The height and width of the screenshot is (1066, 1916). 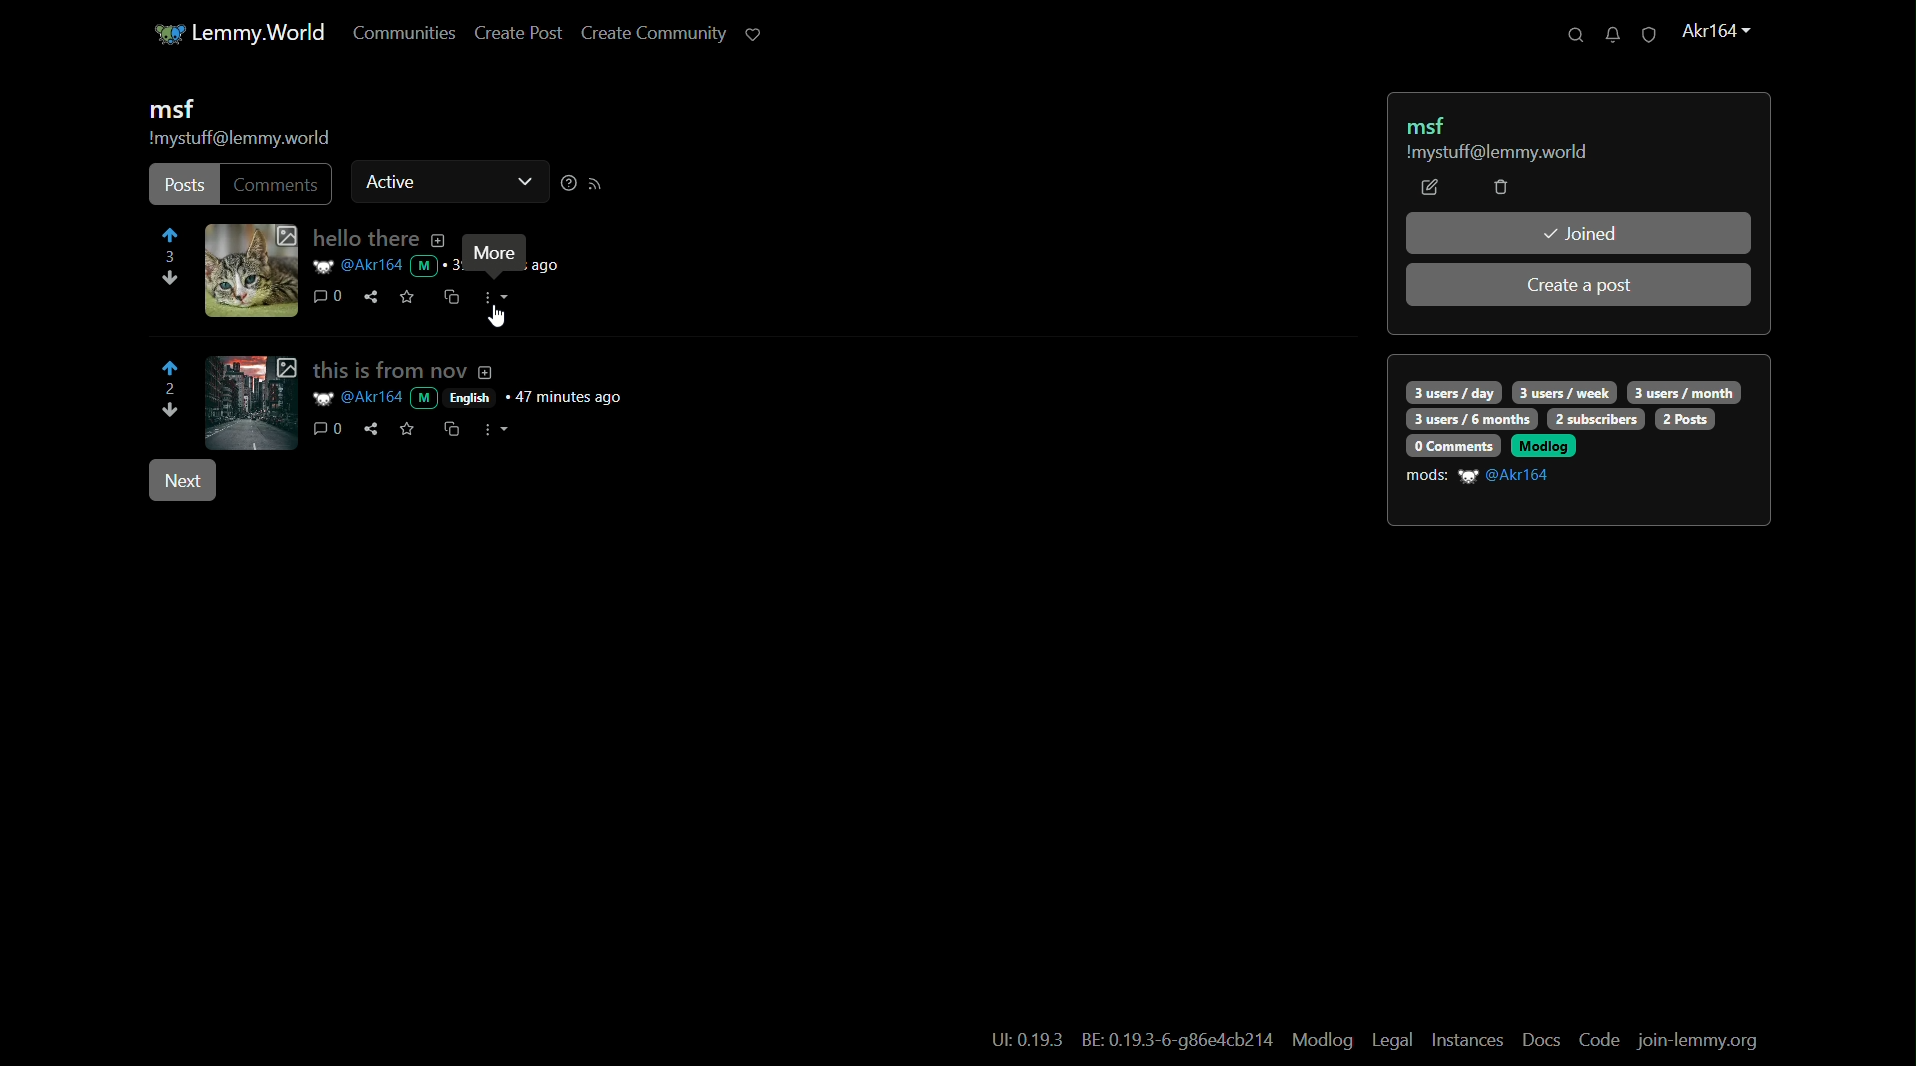 I want to click on unread reports, so click(x=1647, y=35).